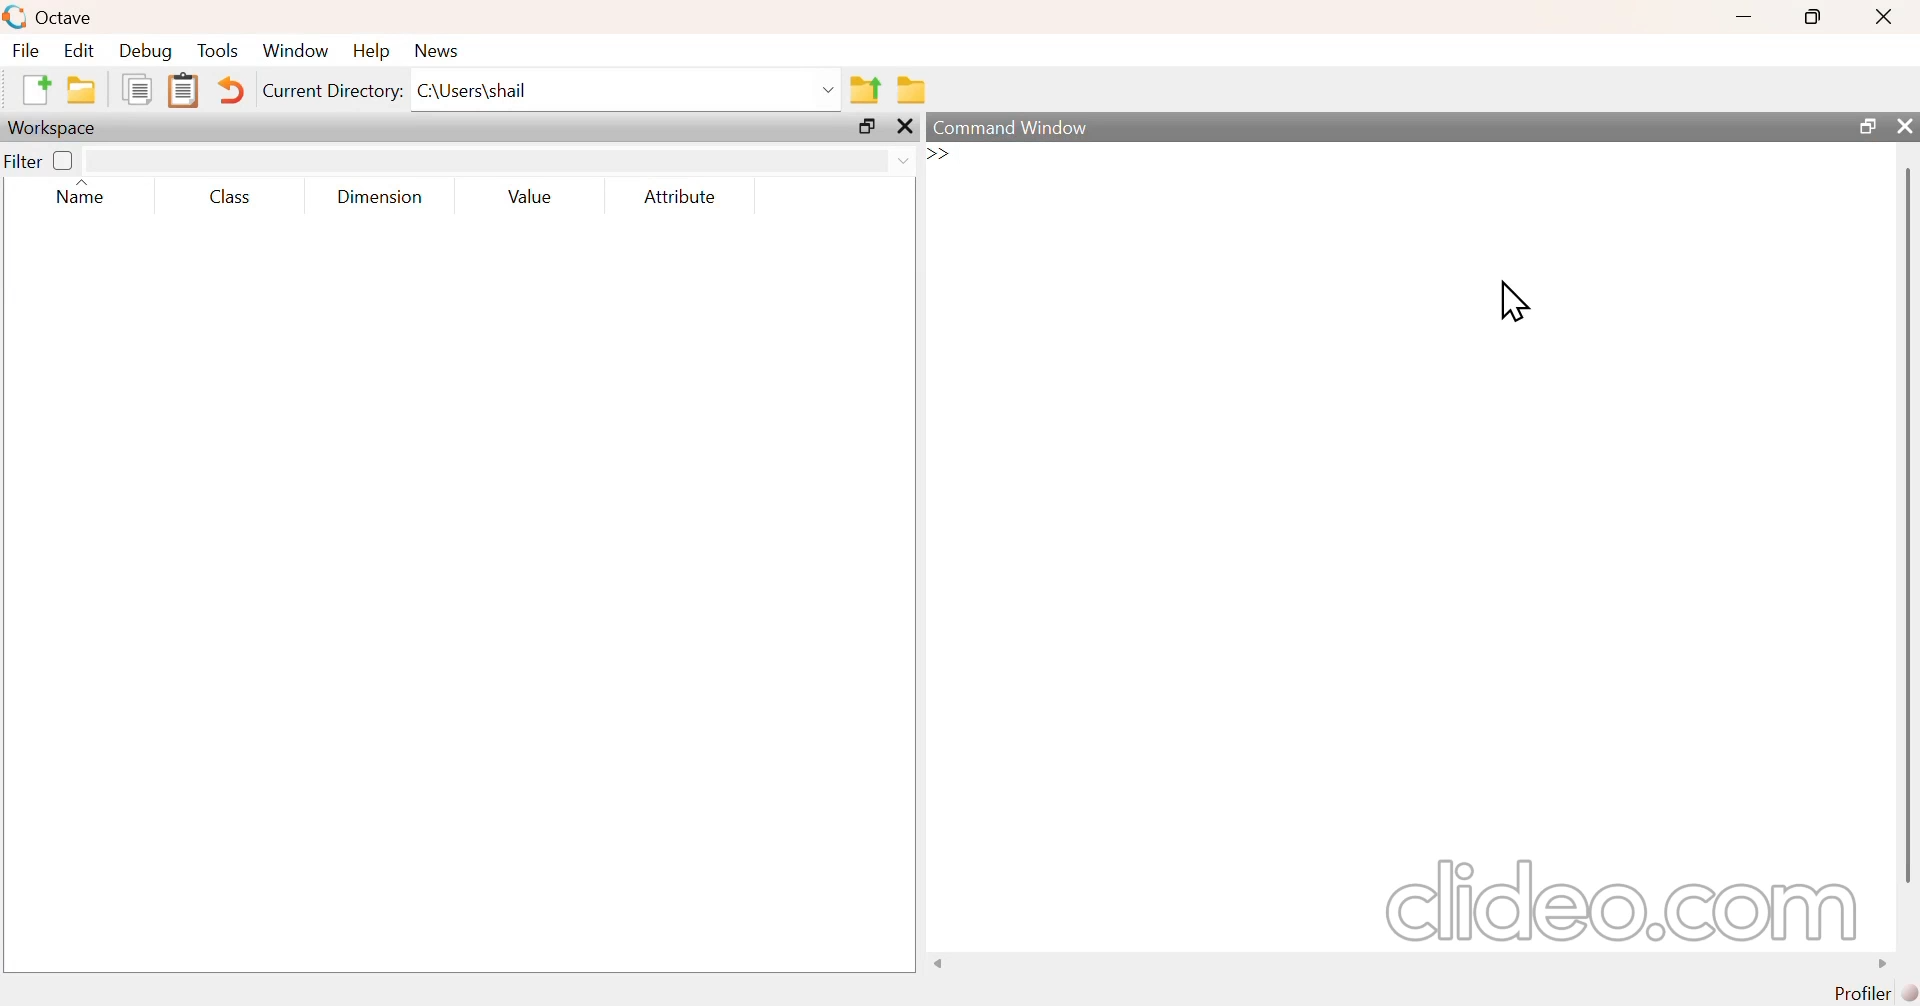 Image resolution: width=1920 pixels, height=1006 pixels. What do you see at coordinates (375, 51) in the screenshot?
I see `help` at bounding box center [375, 51].